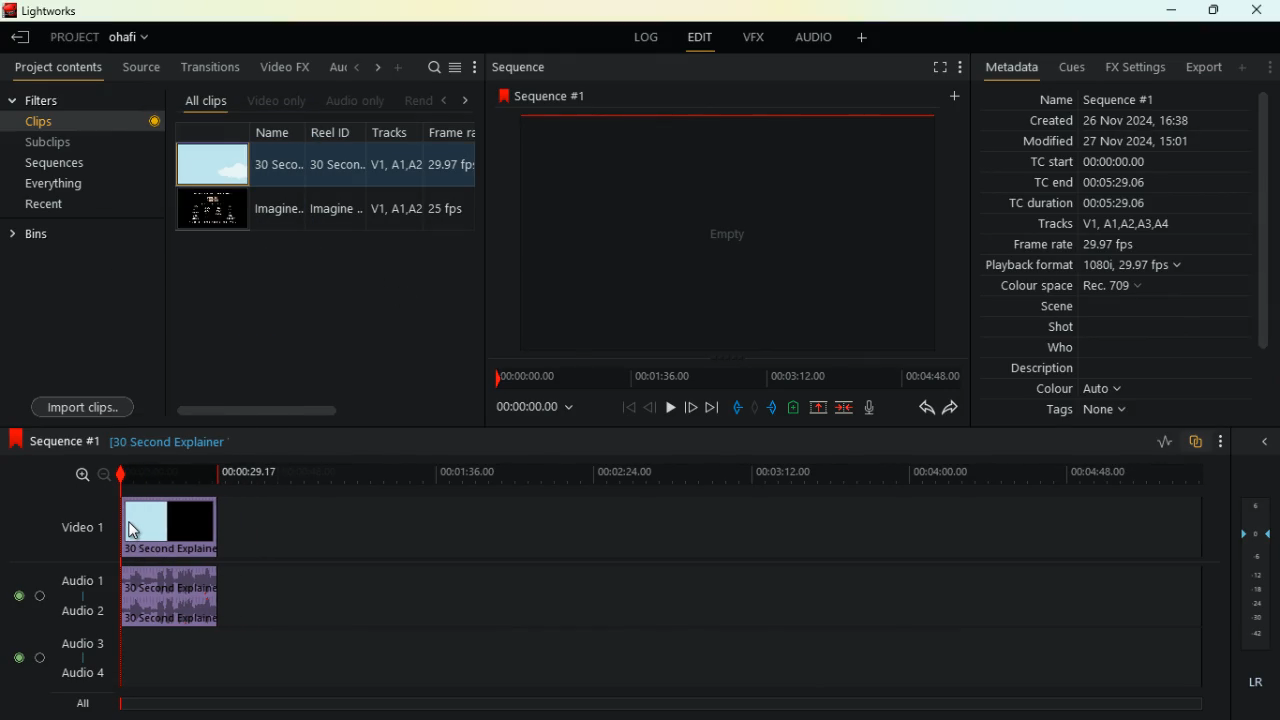 The height and width of the screenshot is (720, 1280). What do you see at coordinates (1113, 163) in the screenshot?
I see `tc start` at bounding box center [1113, 163].